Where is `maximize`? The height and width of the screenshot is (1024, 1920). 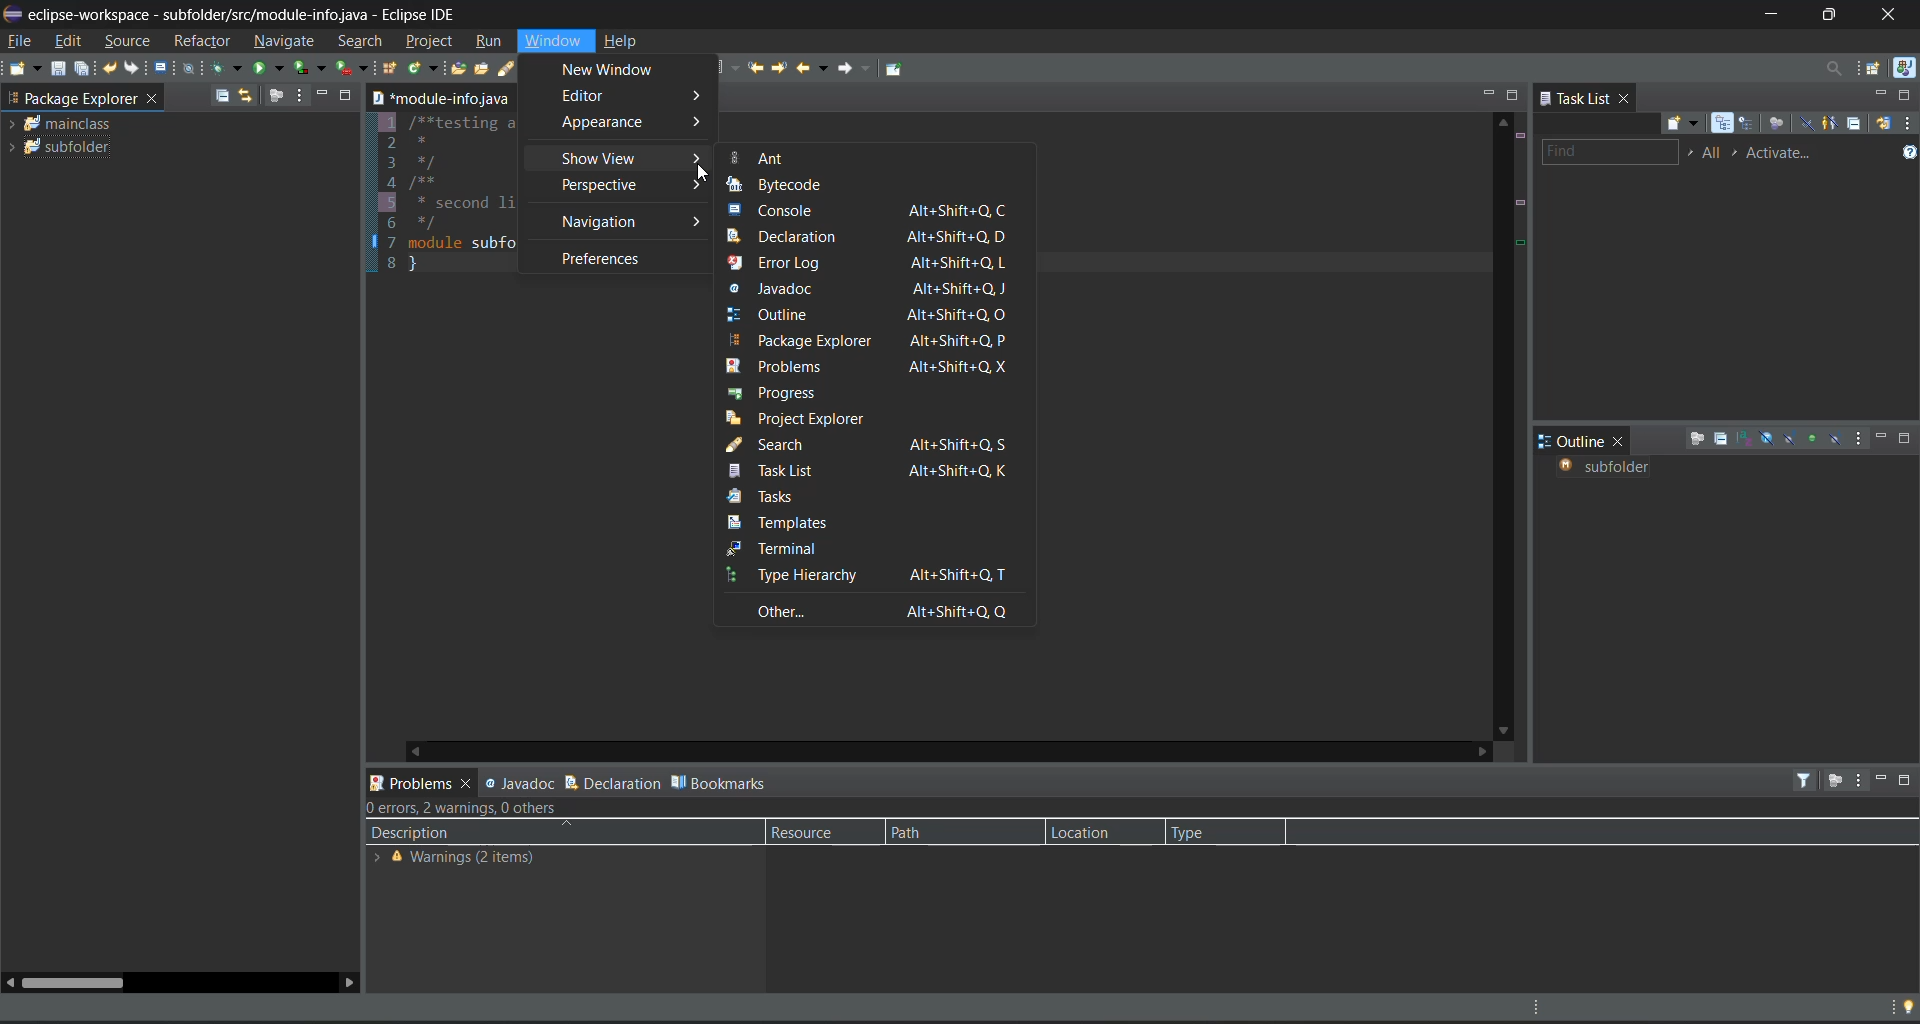 maximize is located at coordinates (1908, 440).